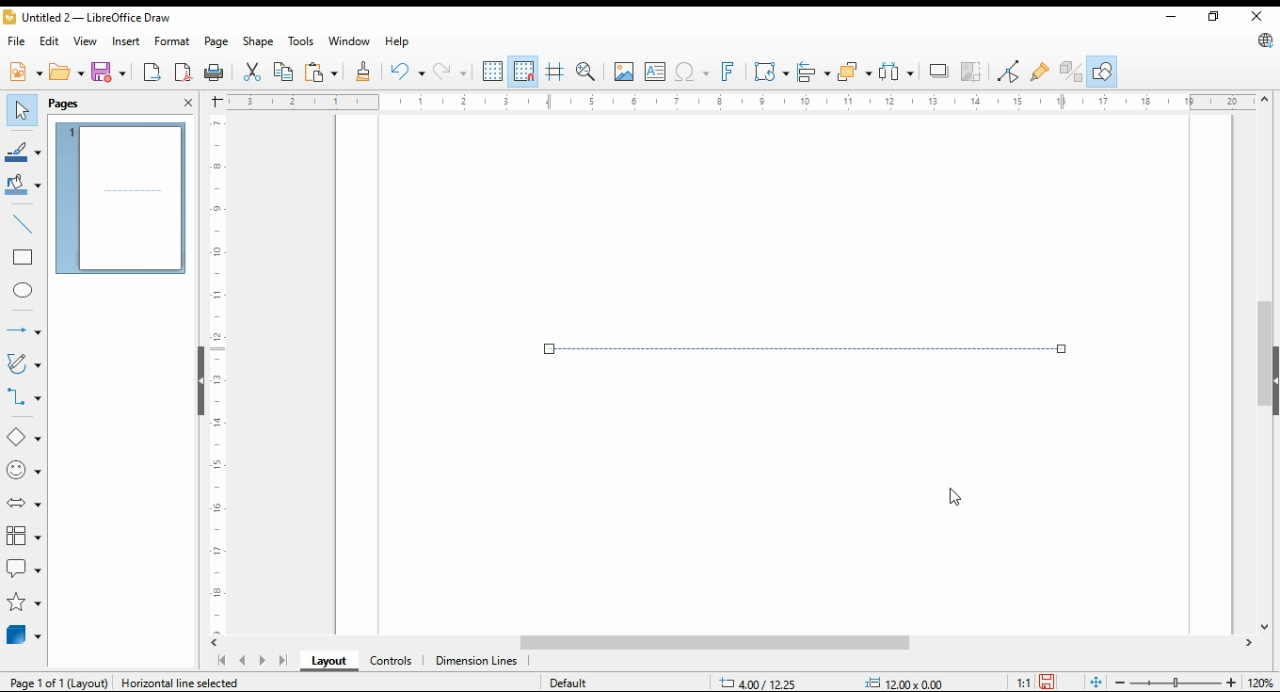 This screenshot has width=1280, height=692. Describe the element at coordinates (23, 331) in the screenshot. I see `lines and arrows` at that location.